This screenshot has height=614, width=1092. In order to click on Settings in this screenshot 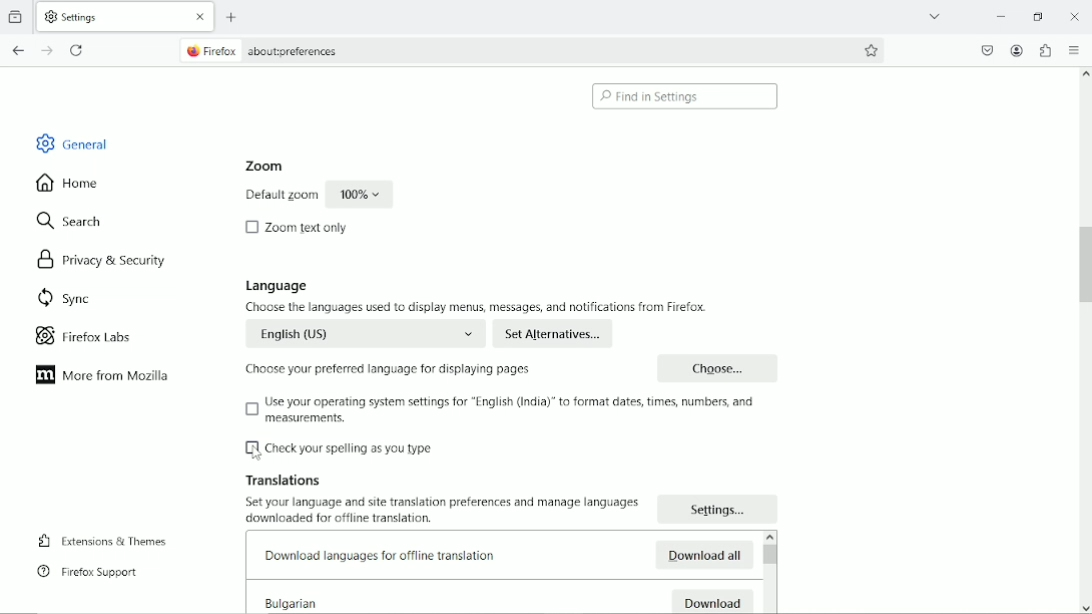, I will do `click(724, 510)`.